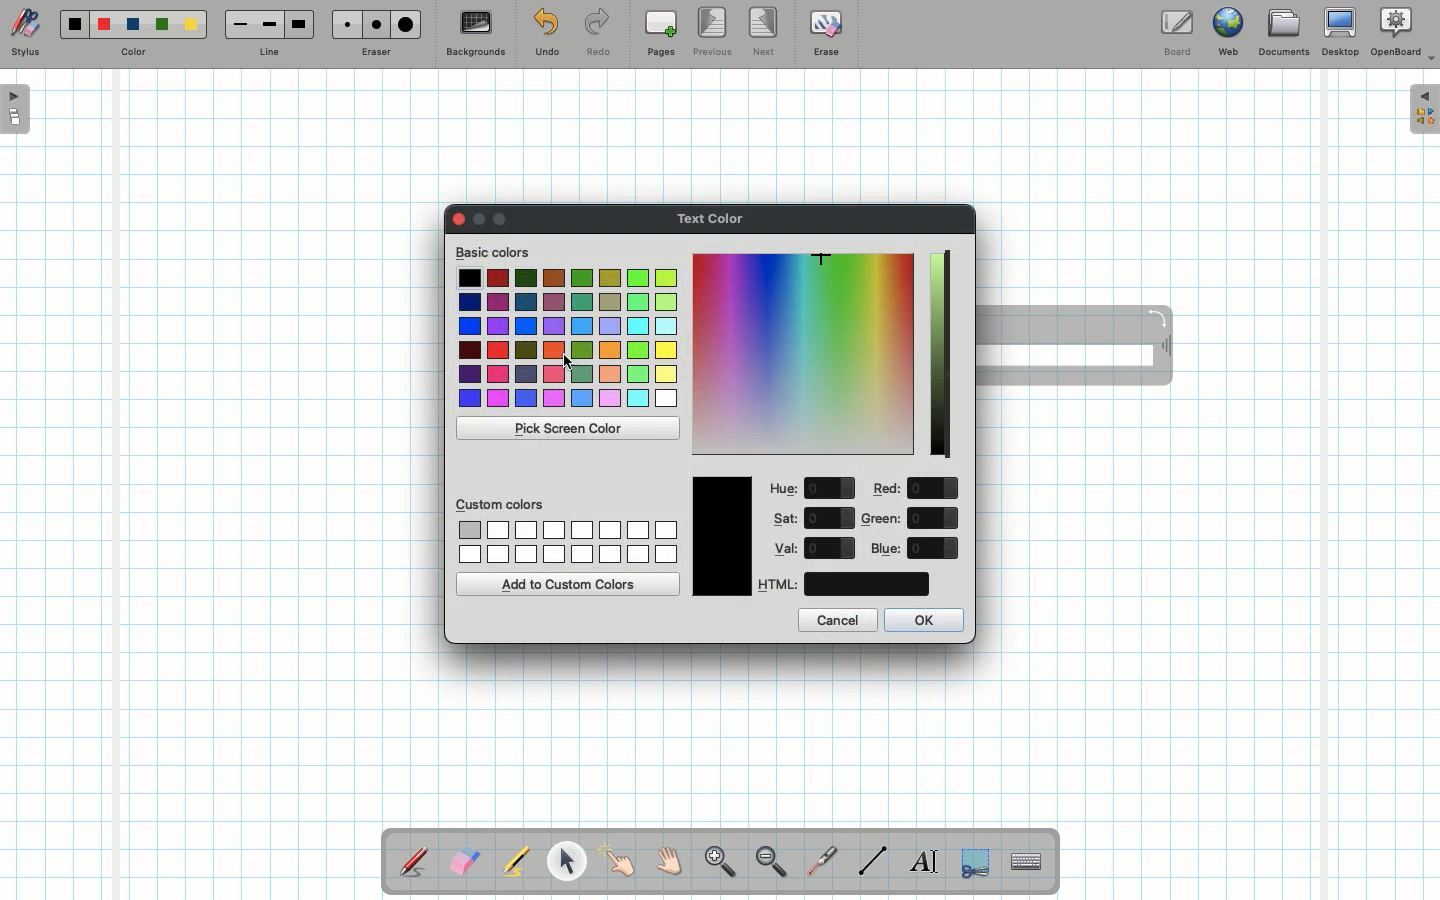 This screenshot has height=900, width=1440. Describe the element at coordinates (191, 24) in the screenshot. I see `Yellow` at that location.